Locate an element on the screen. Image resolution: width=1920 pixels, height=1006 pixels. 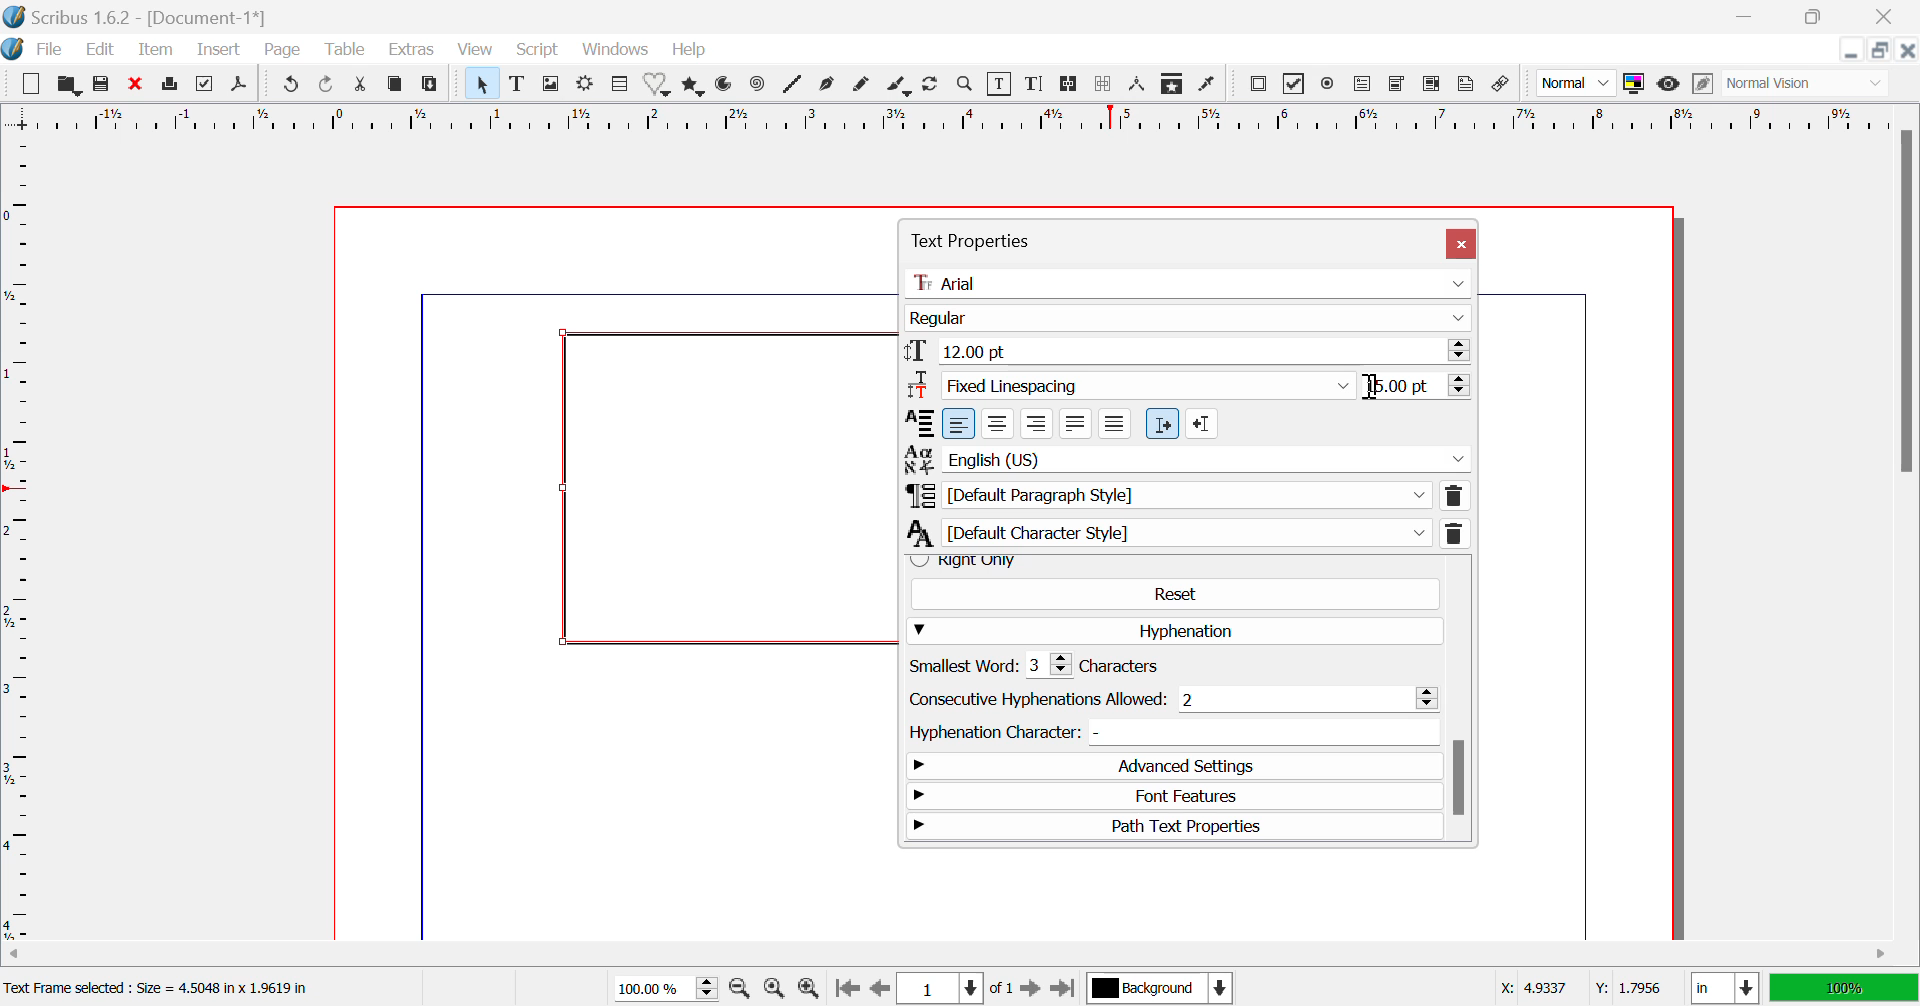
Table is located at coordinates (346, 52).